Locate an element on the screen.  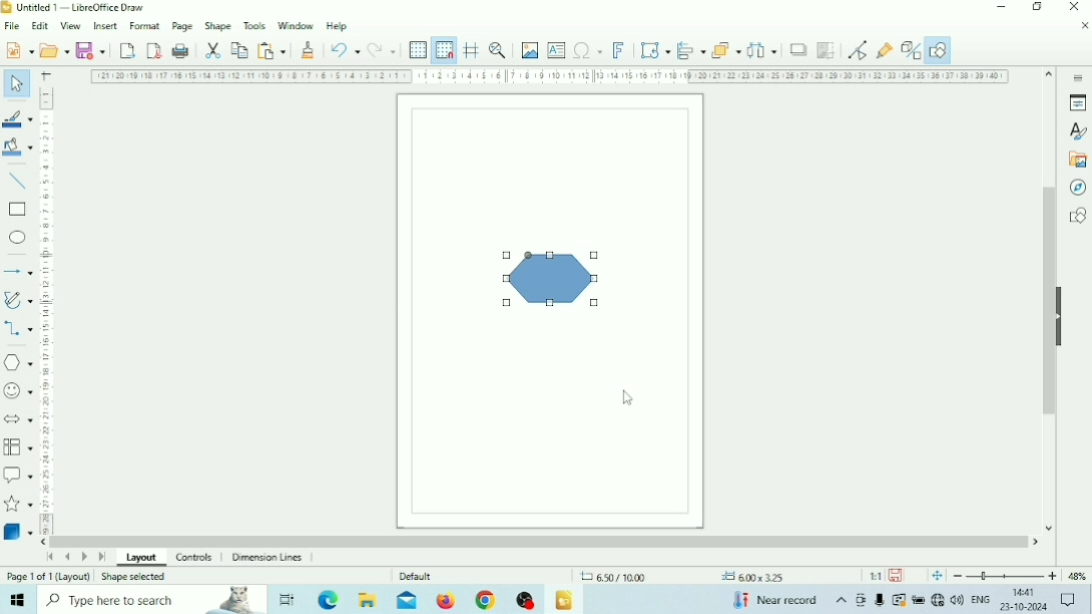
Close Document is located at coordinates (1084, 25).